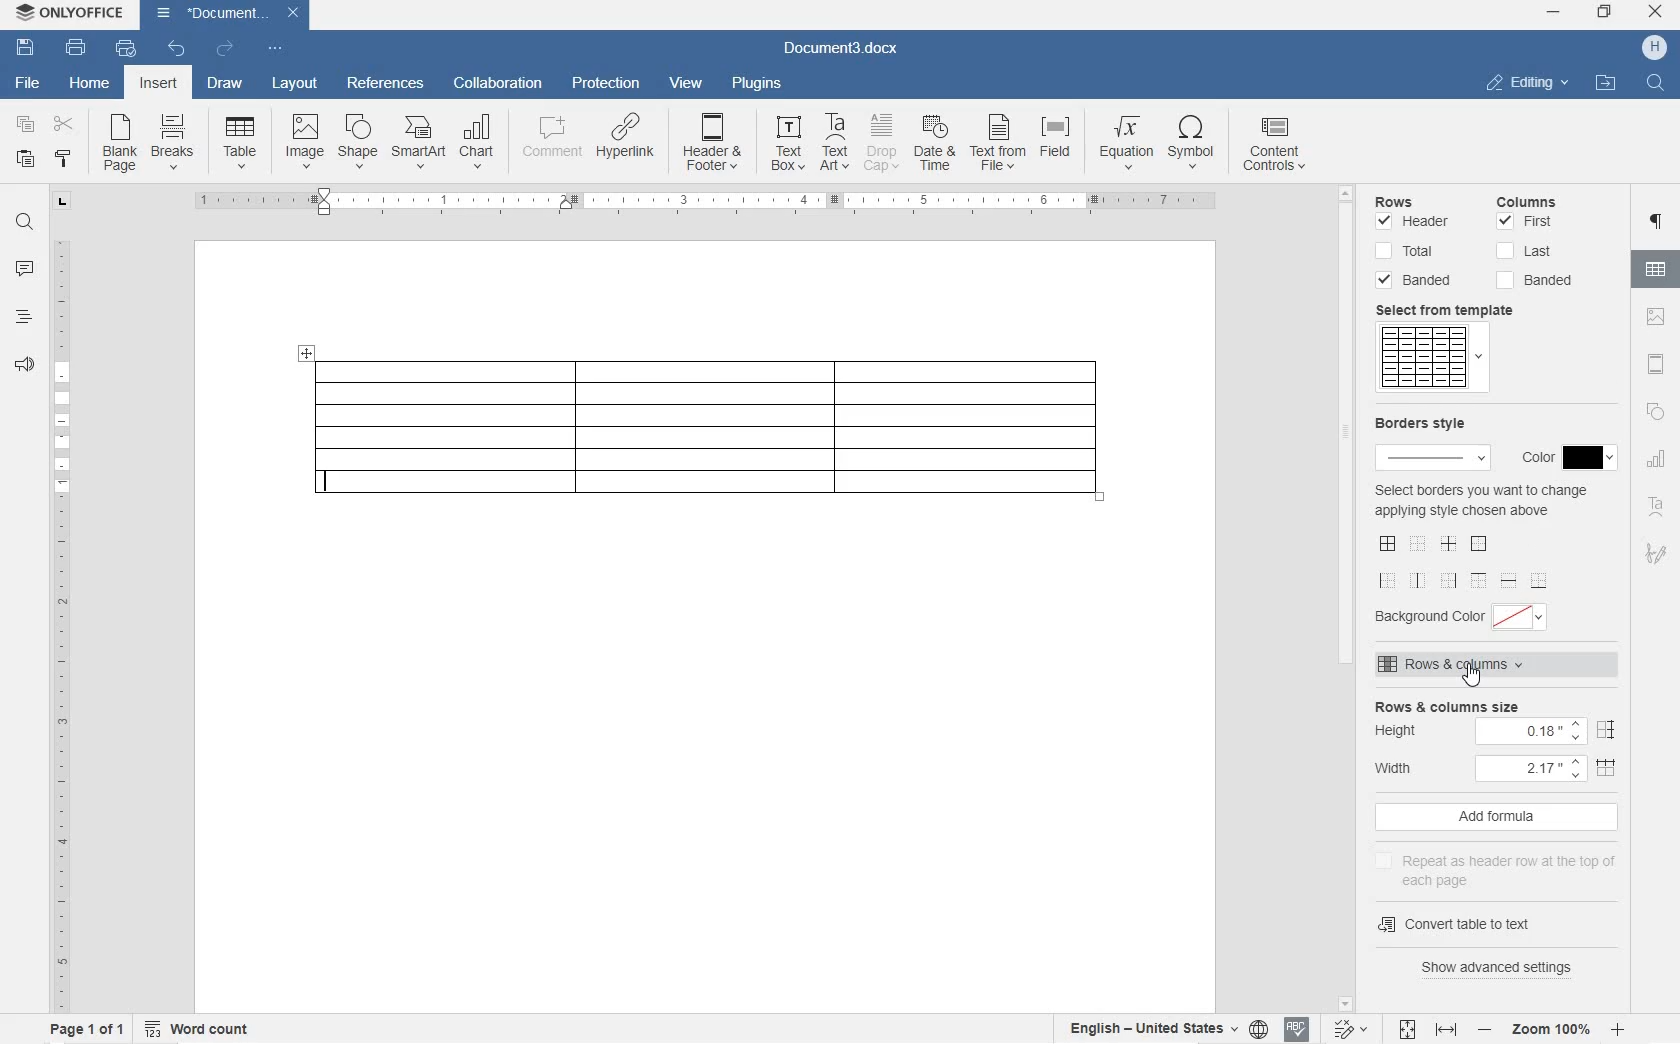 The image size is (1680, 1044). What do you see at coordinates (1658, 318) in the screenshot?
I see `IMAGE SETTINGS` at bounding box center [1658, 318].